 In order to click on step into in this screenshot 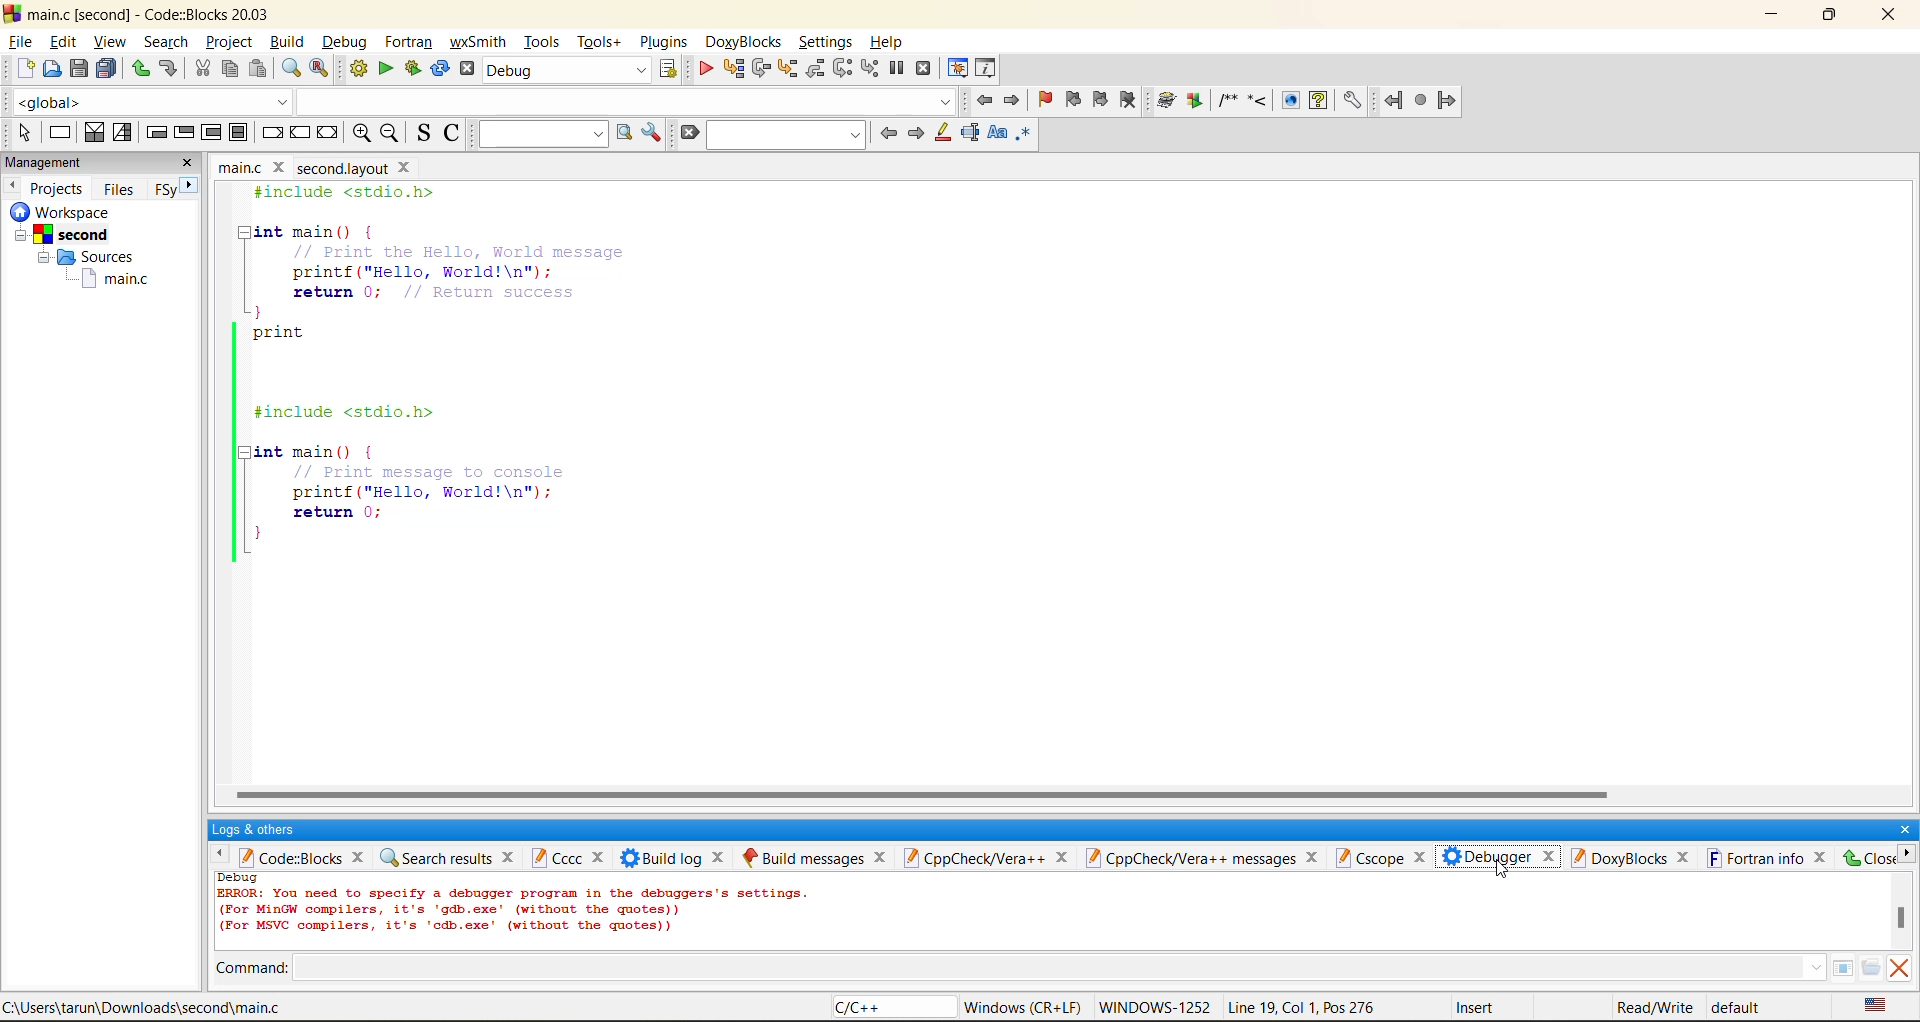, I will do `click(785, 68)`.